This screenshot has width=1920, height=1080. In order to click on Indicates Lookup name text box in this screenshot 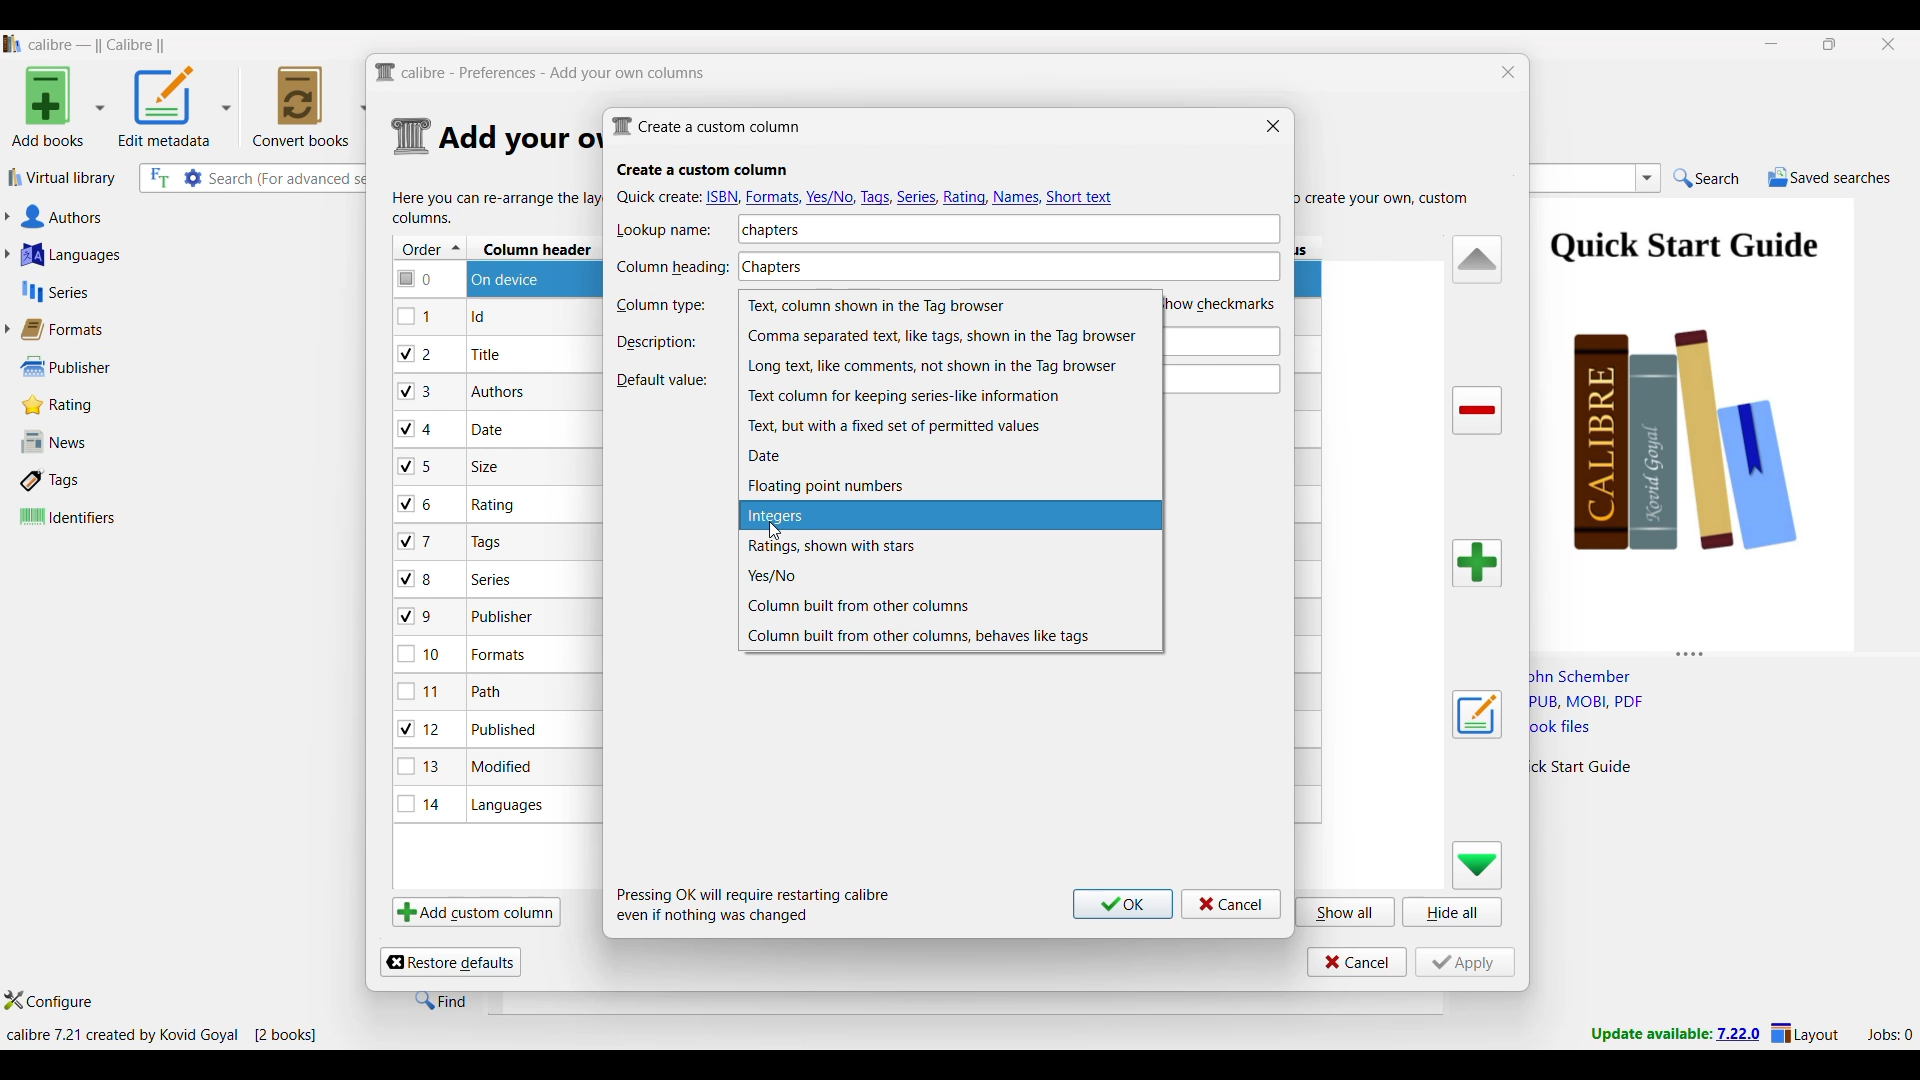, I will do `click(671, 230)`.